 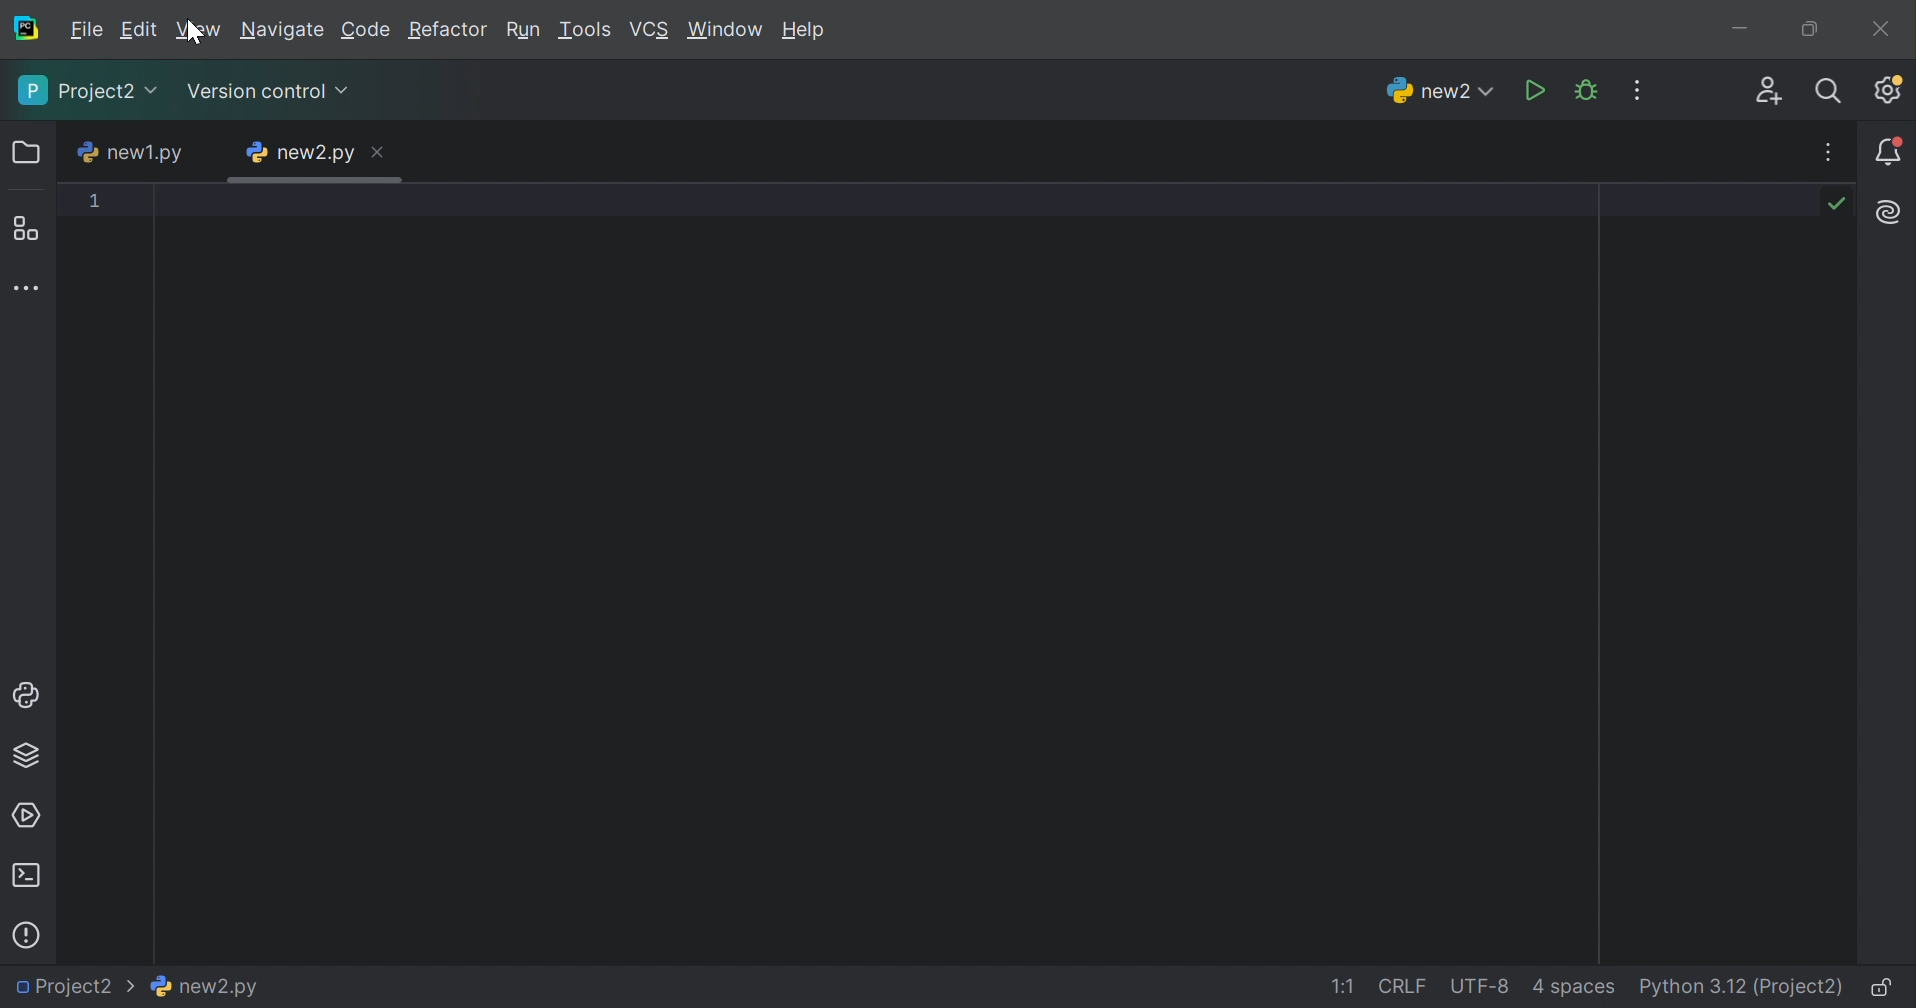 What do you see at coordinates (648, 27) in the screenshot?
I see `VCS` at bounding box center [648, 27].